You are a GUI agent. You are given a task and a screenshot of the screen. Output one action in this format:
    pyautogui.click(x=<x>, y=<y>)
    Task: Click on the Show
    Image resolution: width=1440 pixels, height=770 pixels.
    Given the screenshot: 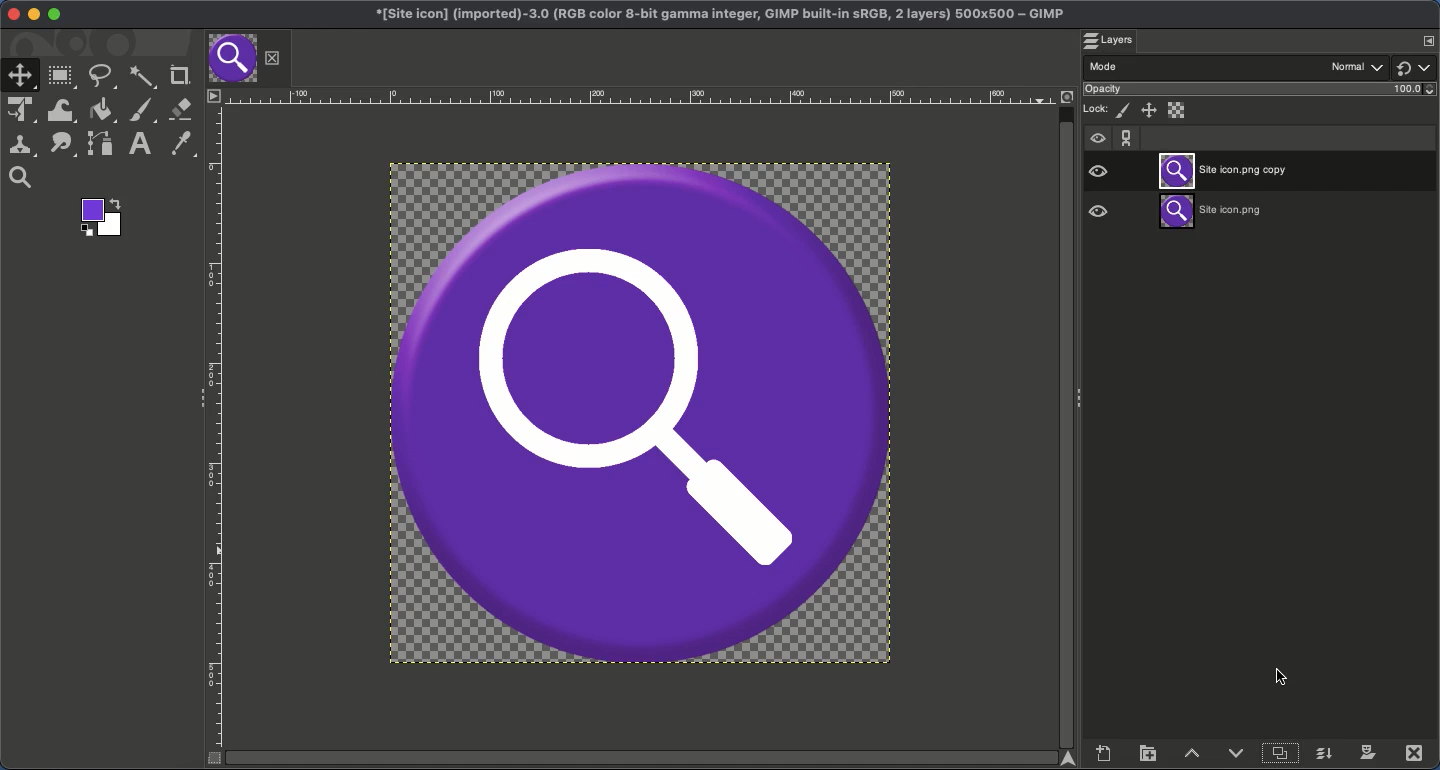 What is the action you would take?
    pyautogui.click(x=1429, y=67)
    